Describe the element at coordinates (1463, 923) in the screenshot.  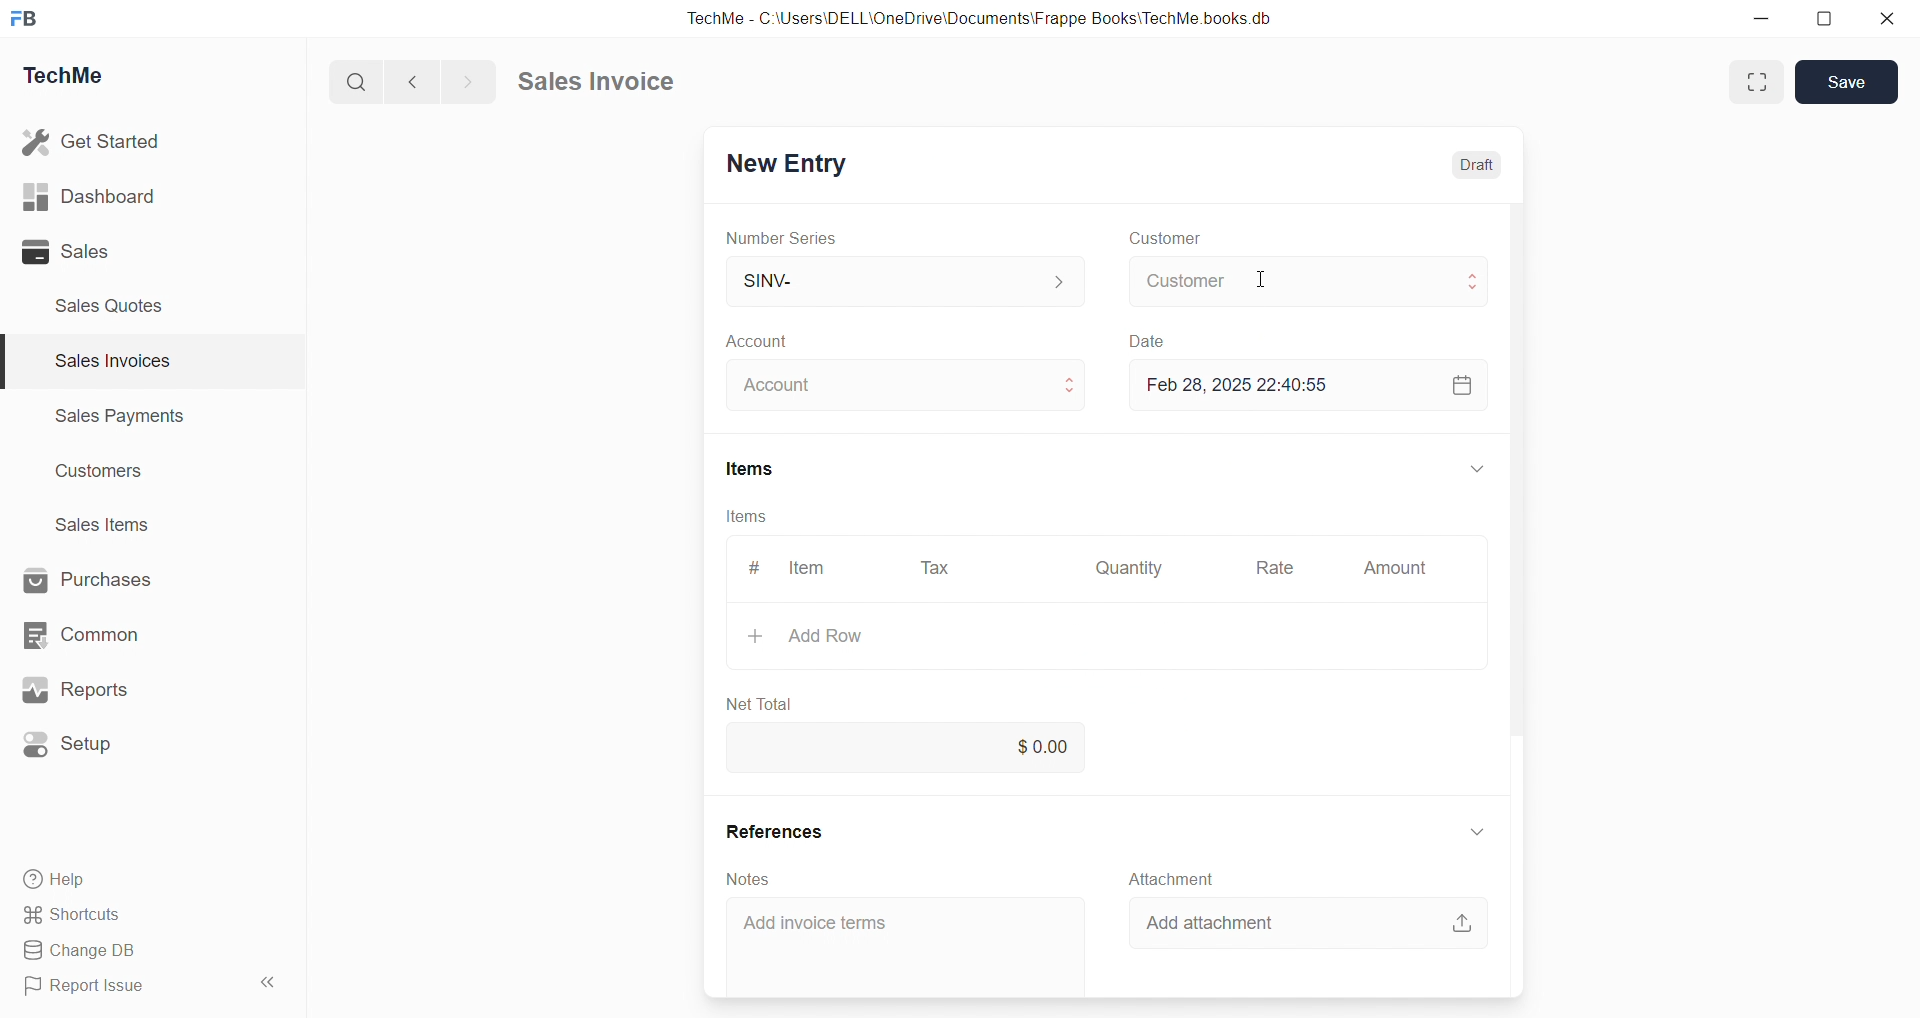
I see `upload` at that location.